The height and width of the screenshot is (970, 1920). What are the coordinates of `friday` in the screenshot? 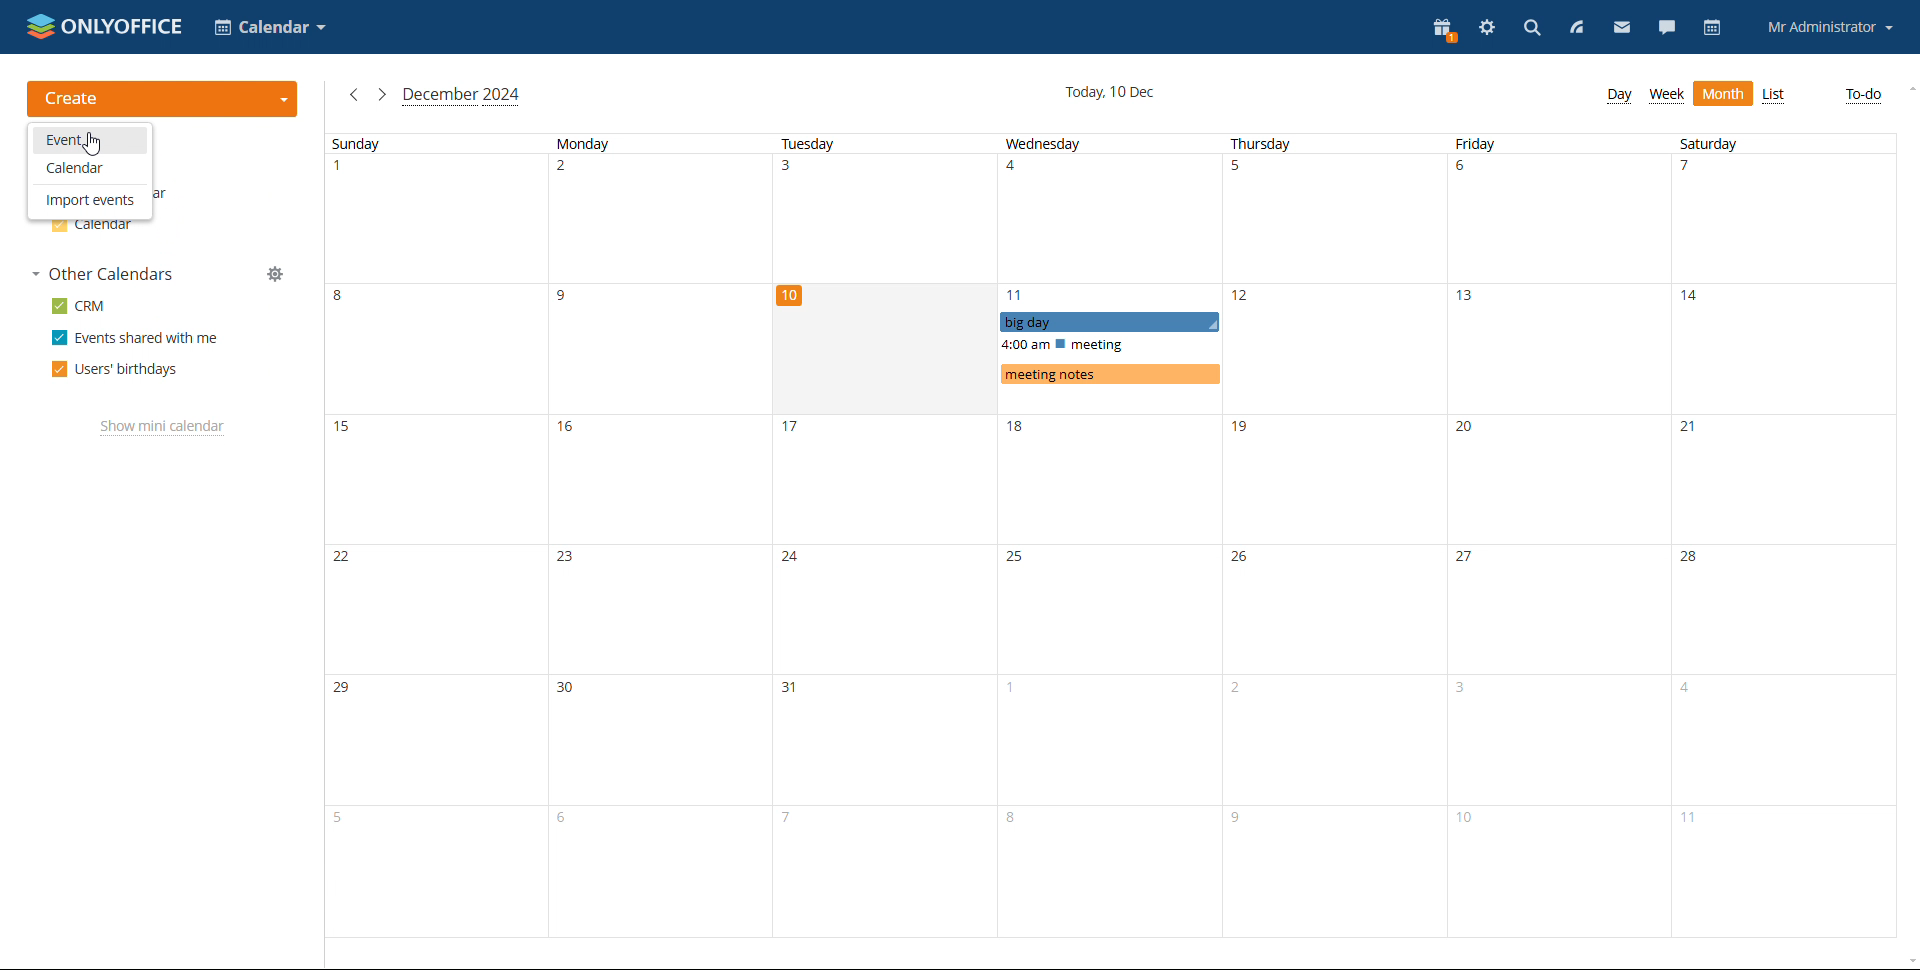 It's located at (1560, 536).